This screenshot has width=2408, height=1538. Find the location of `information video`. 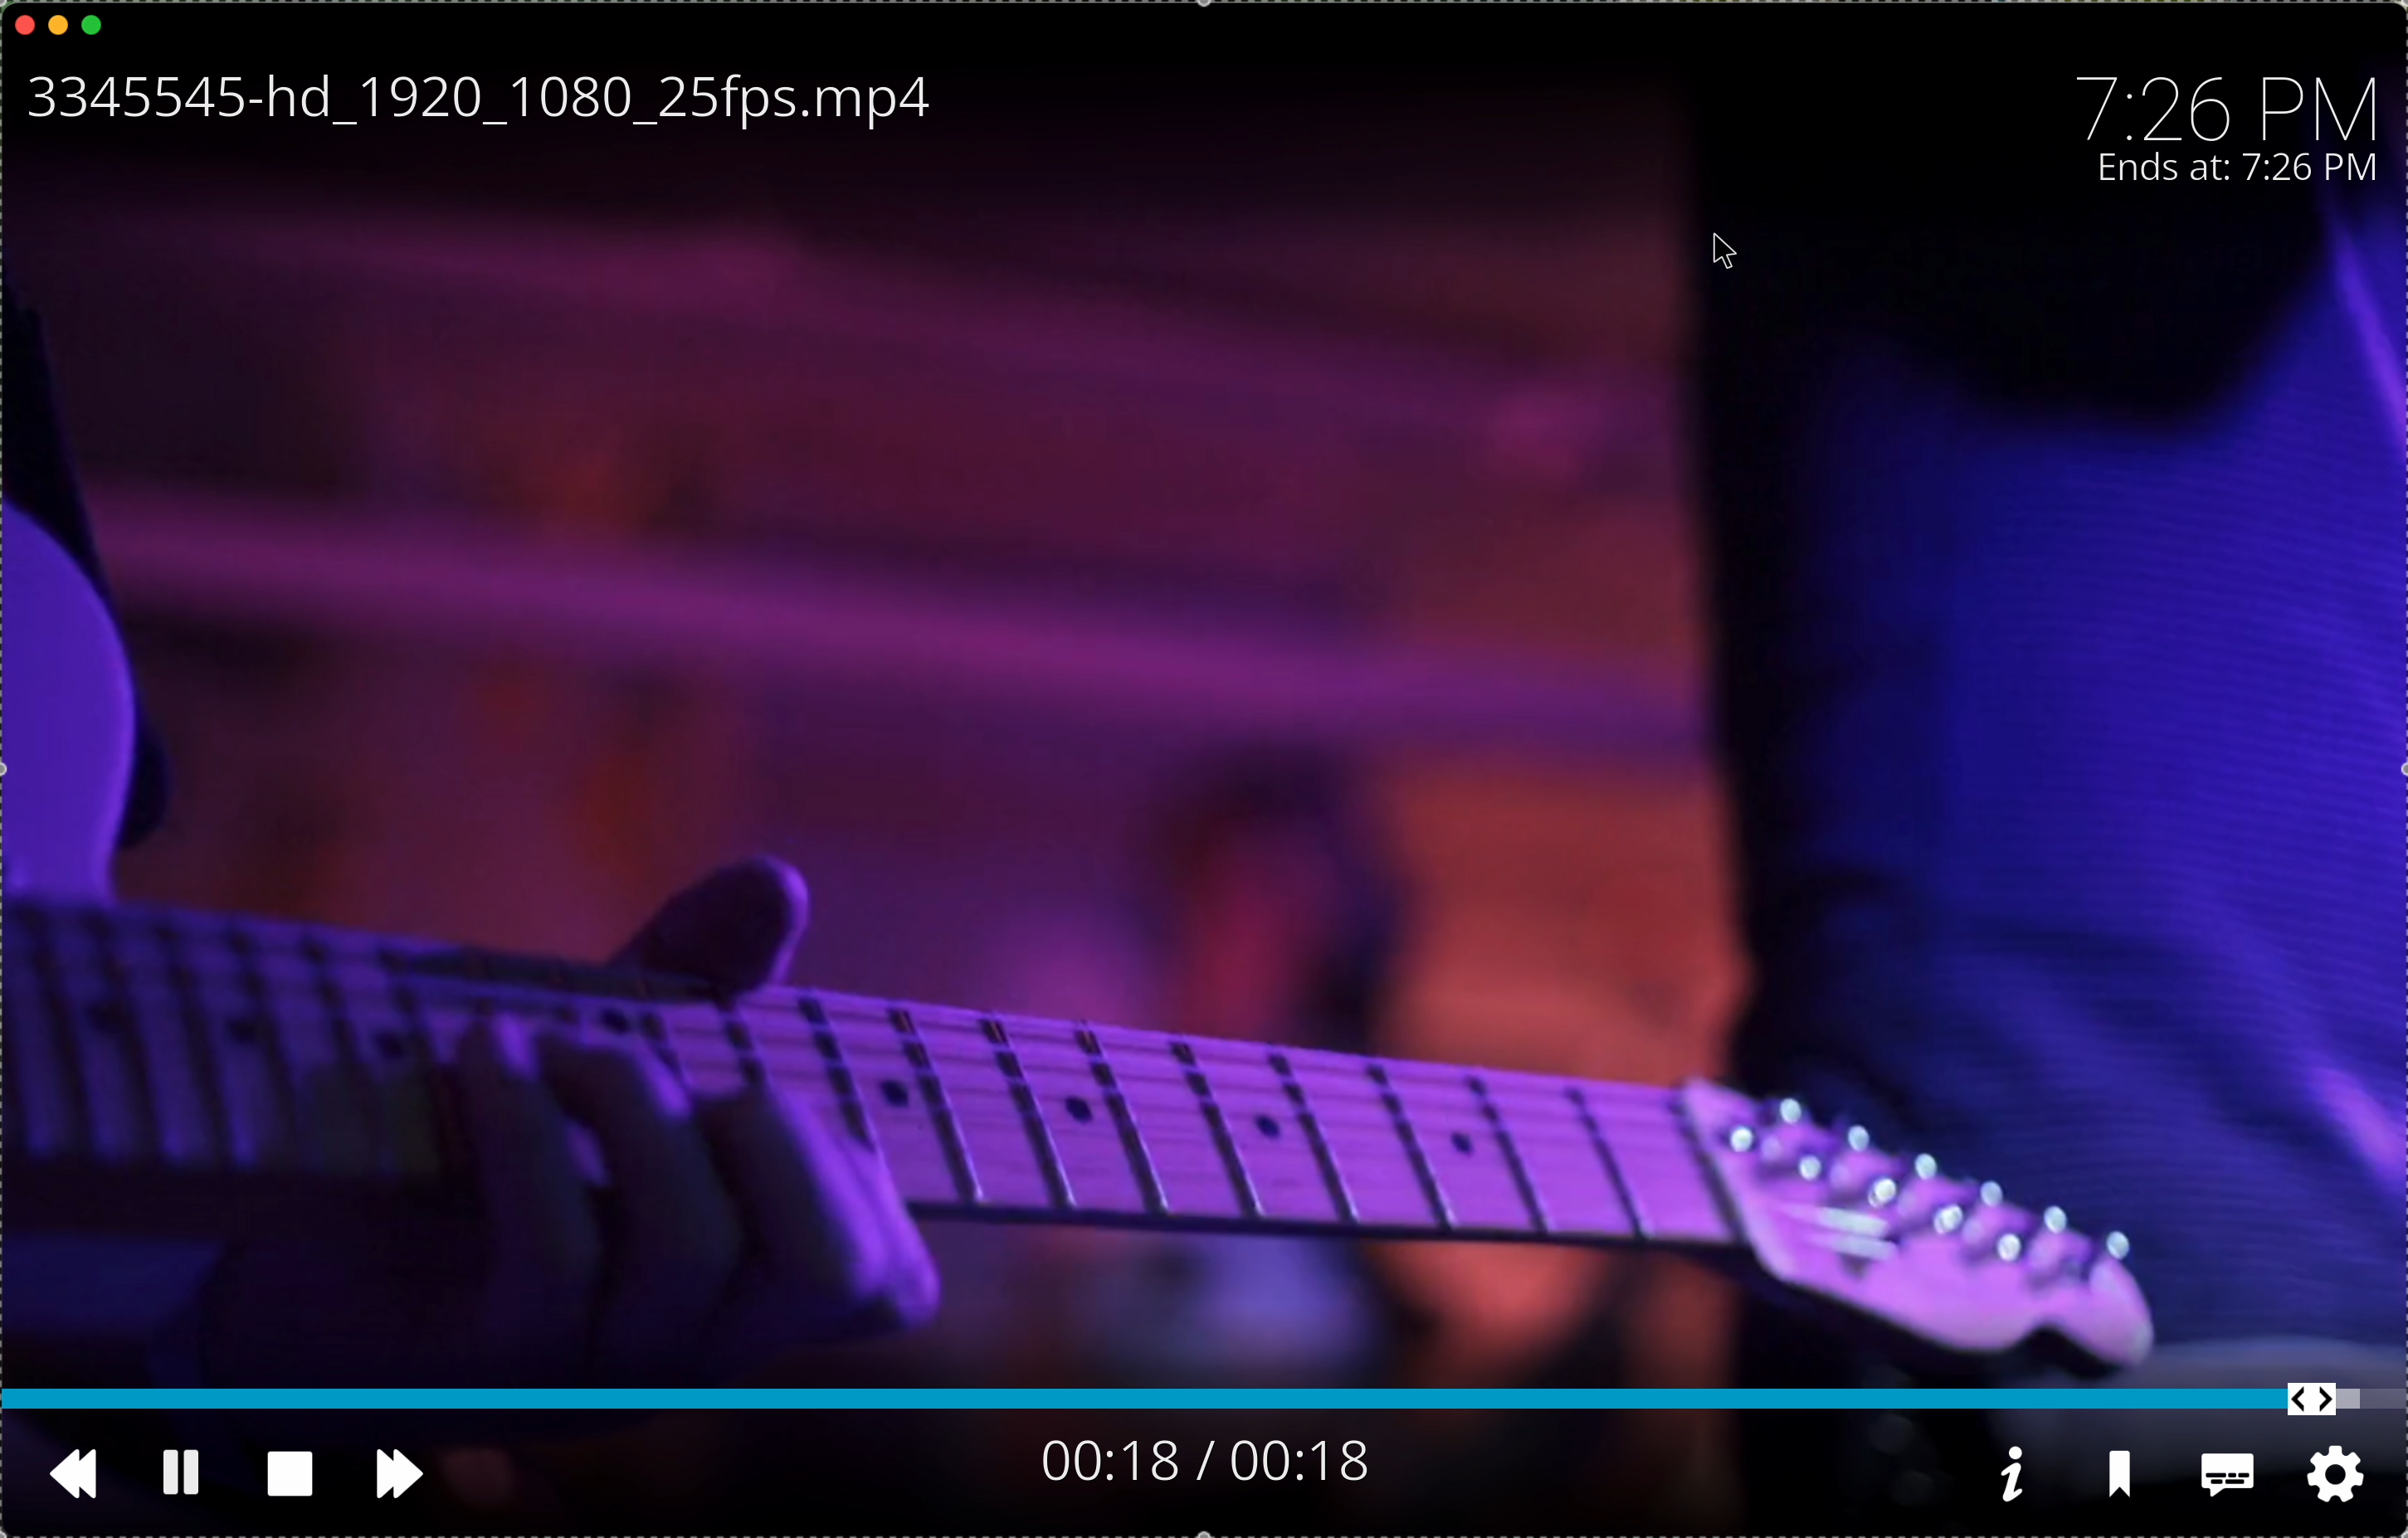

information video is located at coordinates (2012, 1474).